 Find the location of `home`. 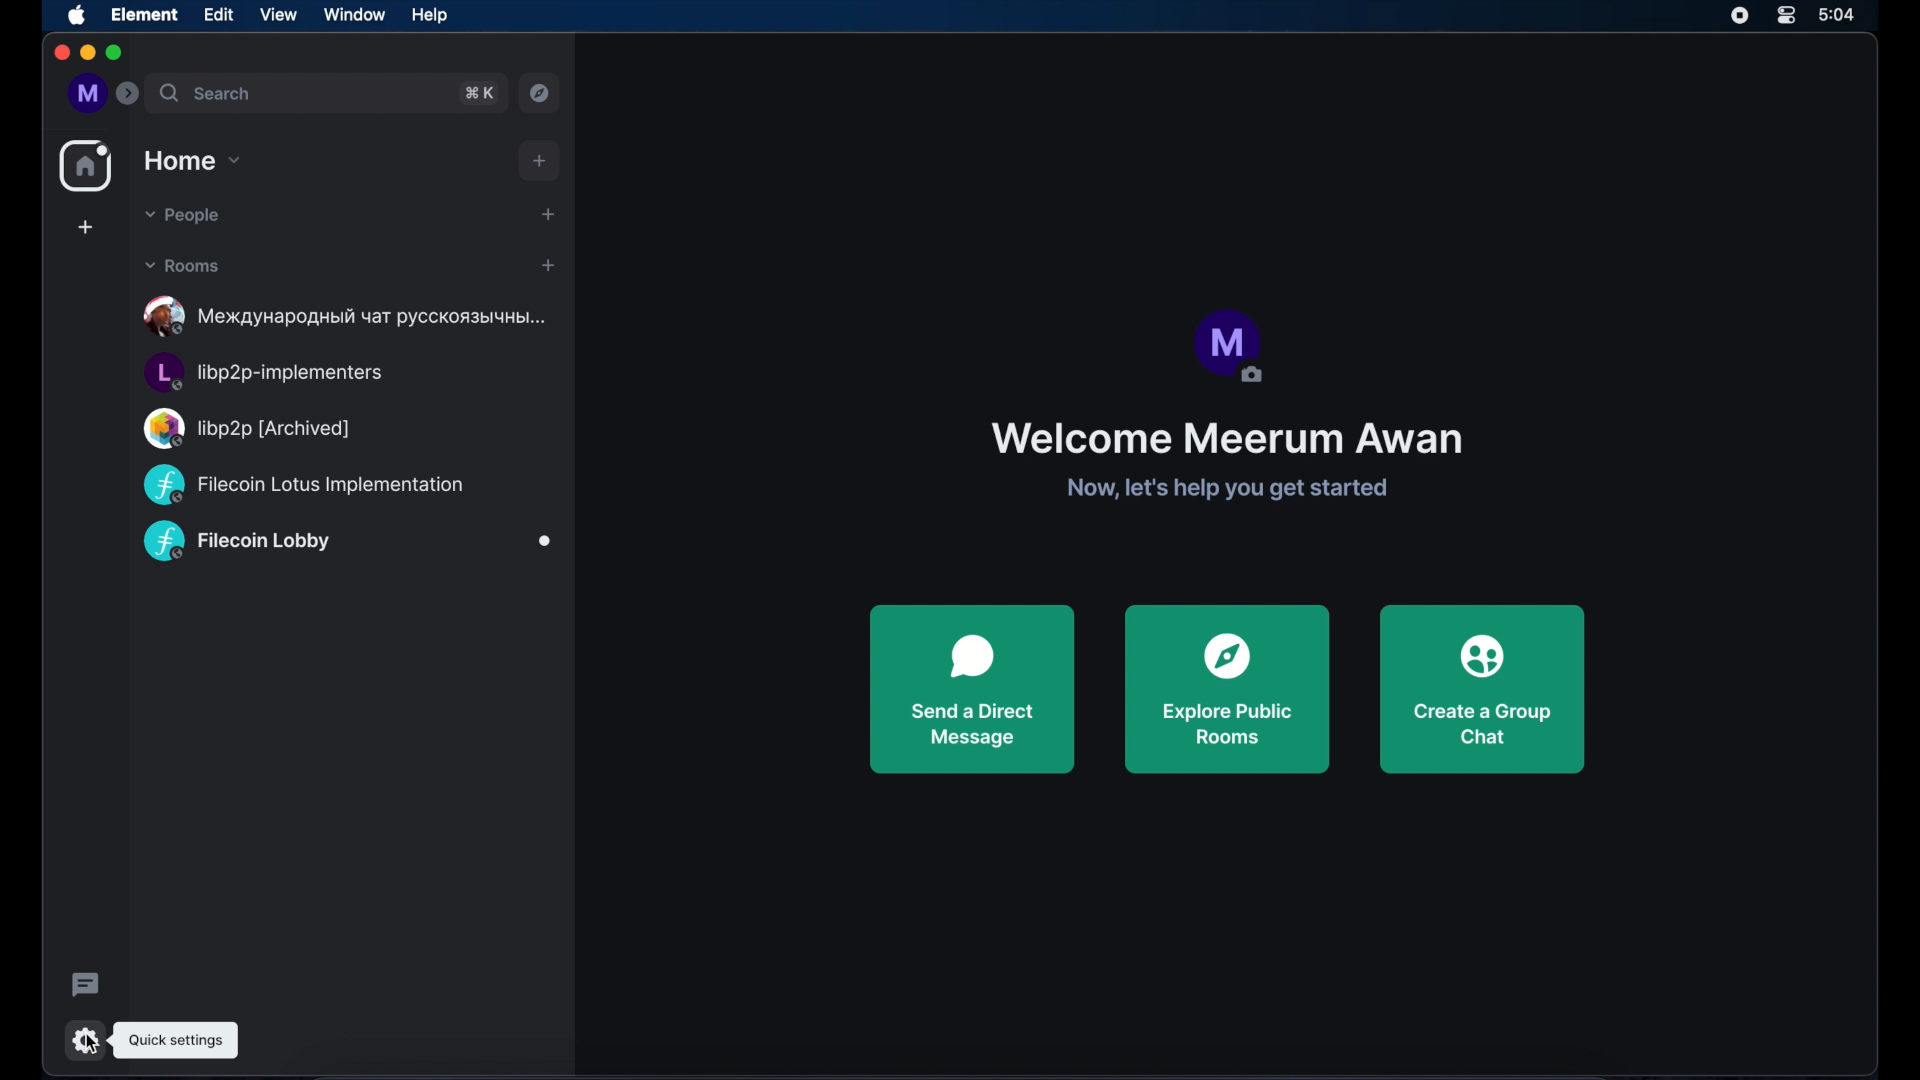

home is located at coordinates (86, 166).